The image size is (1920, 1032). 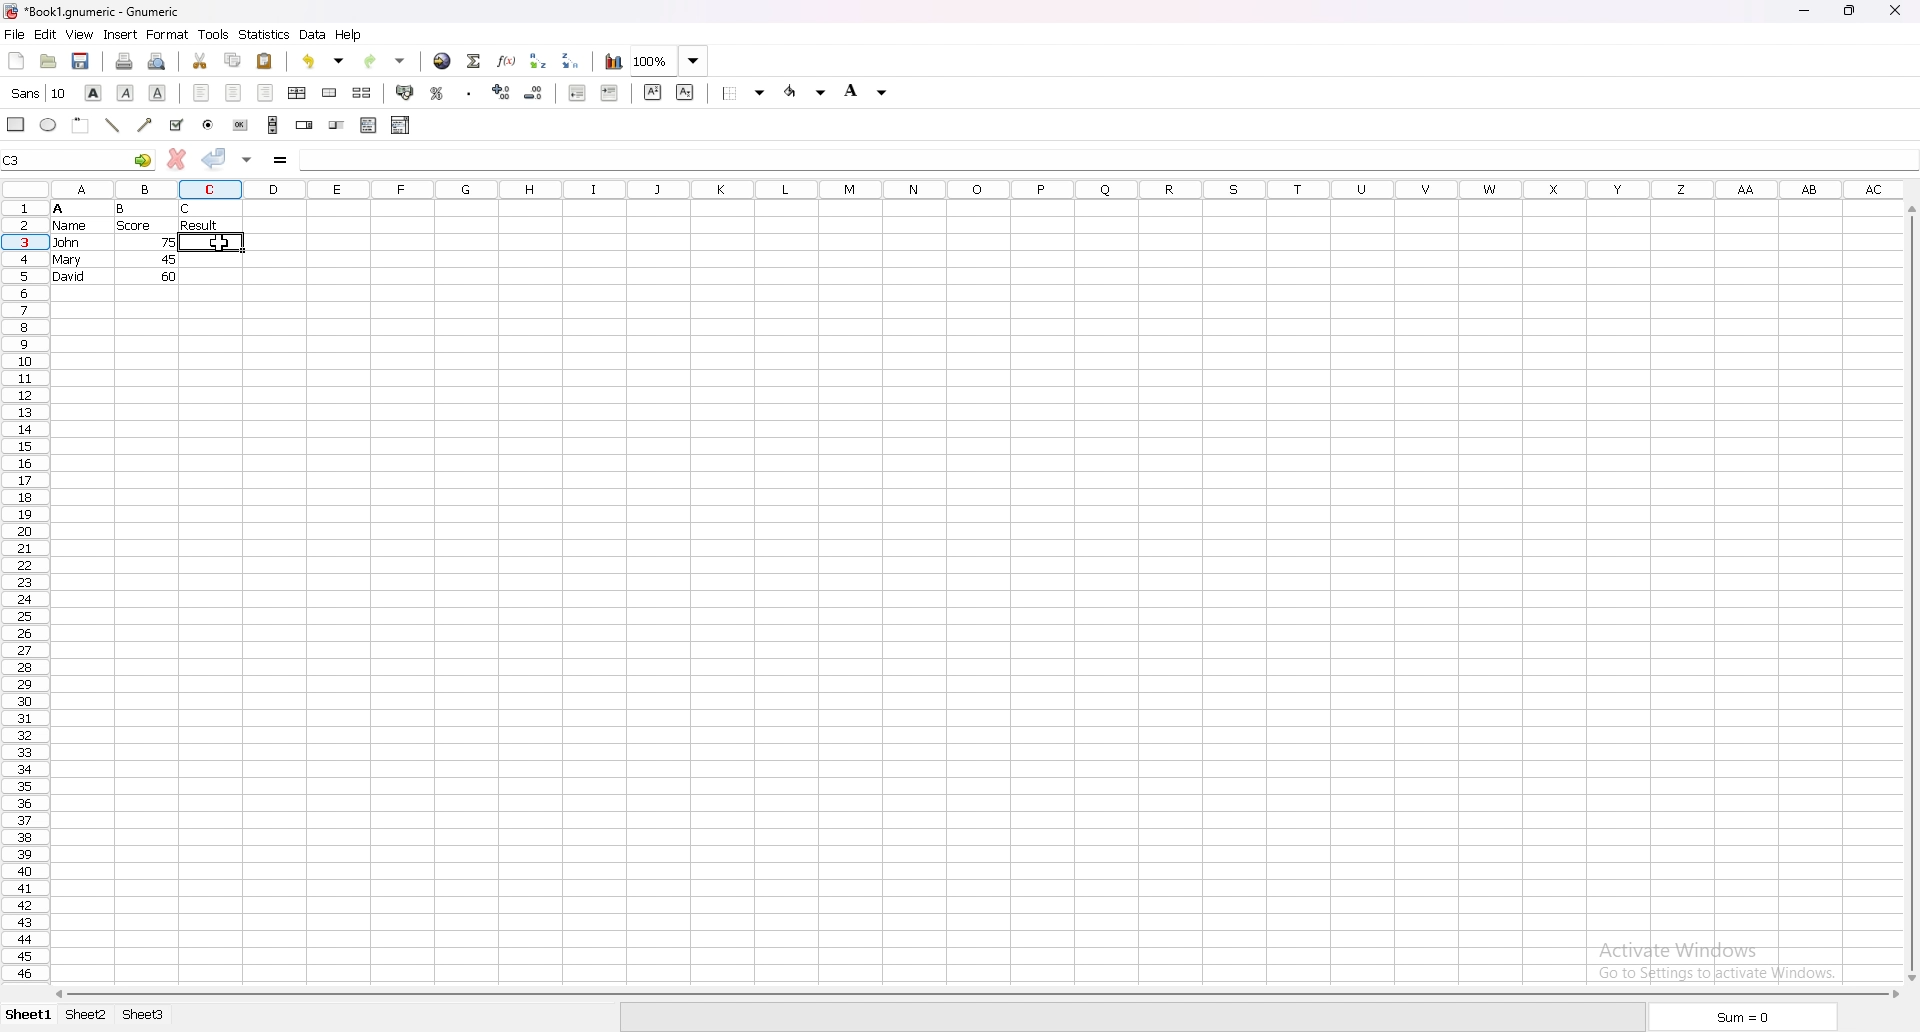 What do you see at coordinates (975, 995) in the screenshot?
I see `scroll bar` at bounding box center [975, 995].